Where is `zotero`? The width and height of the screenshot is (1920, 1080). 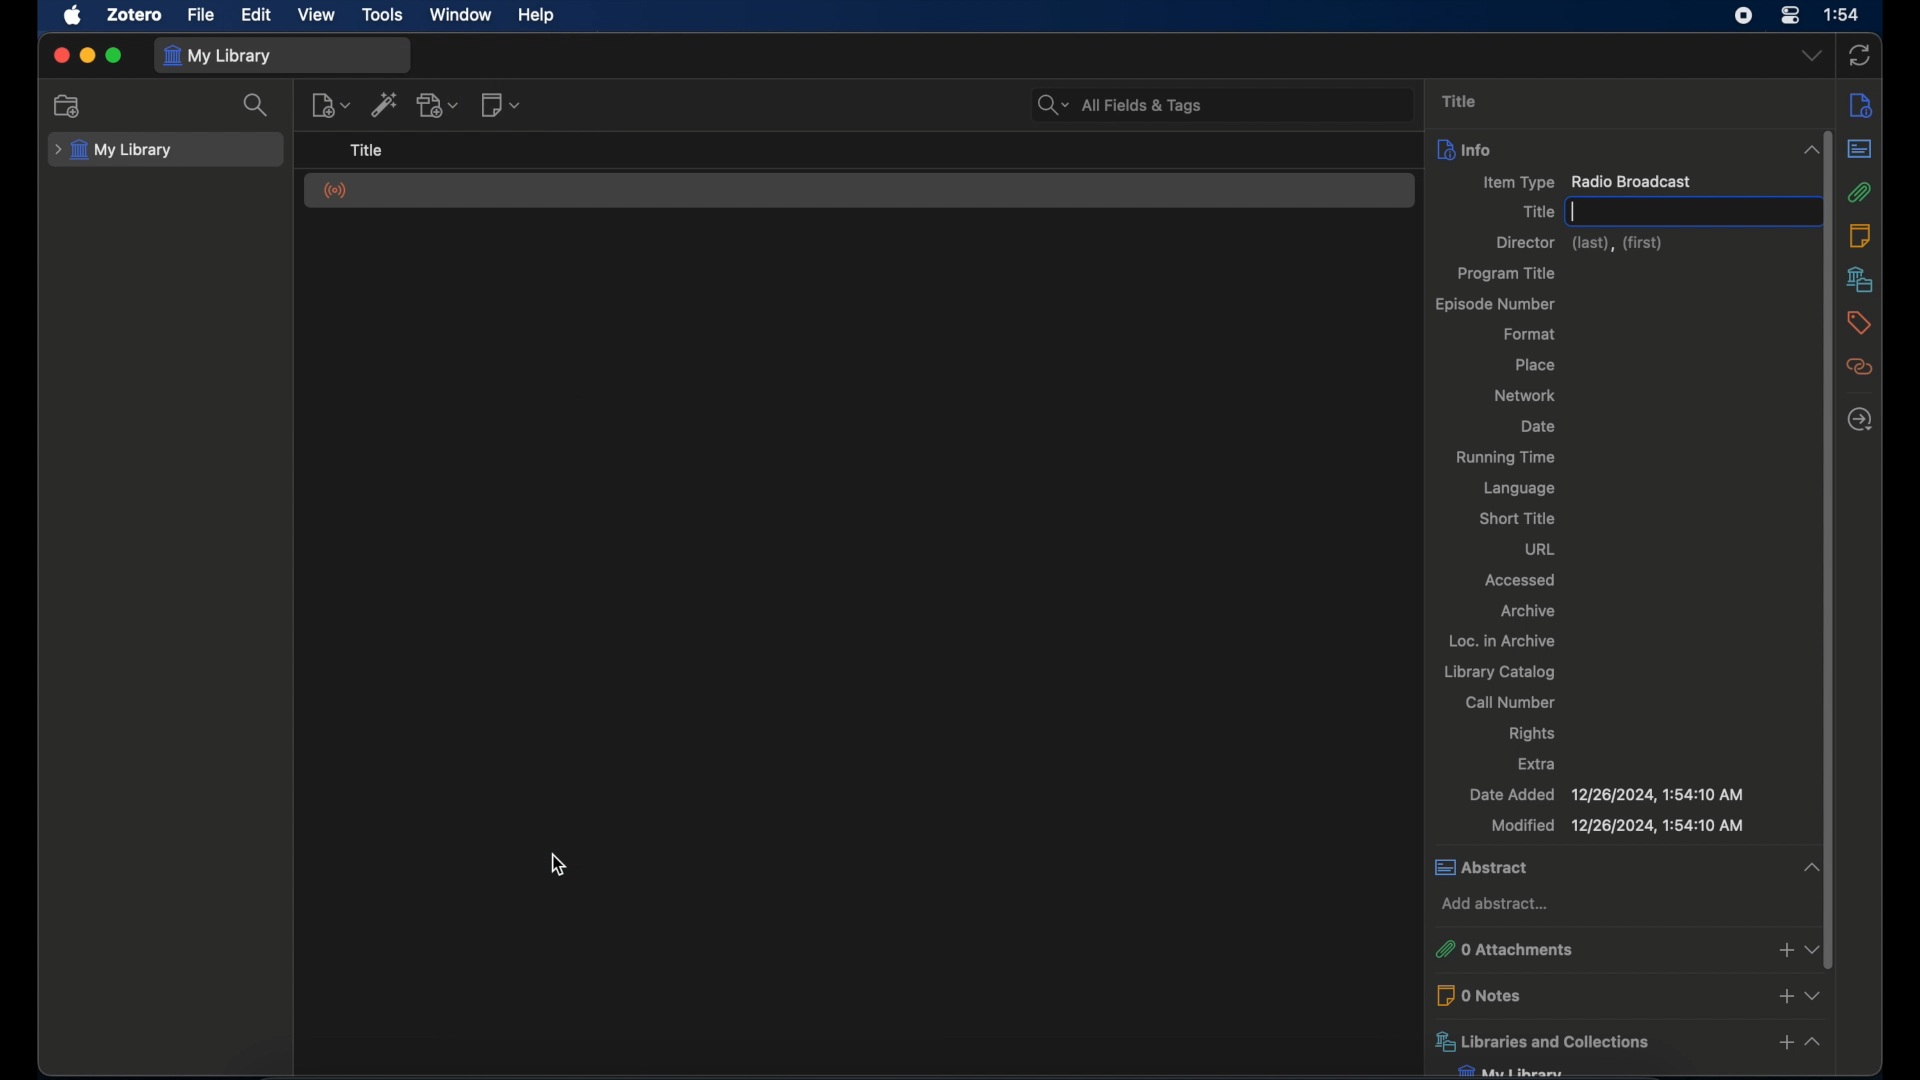
zotero is located at coordinates (134, 15).